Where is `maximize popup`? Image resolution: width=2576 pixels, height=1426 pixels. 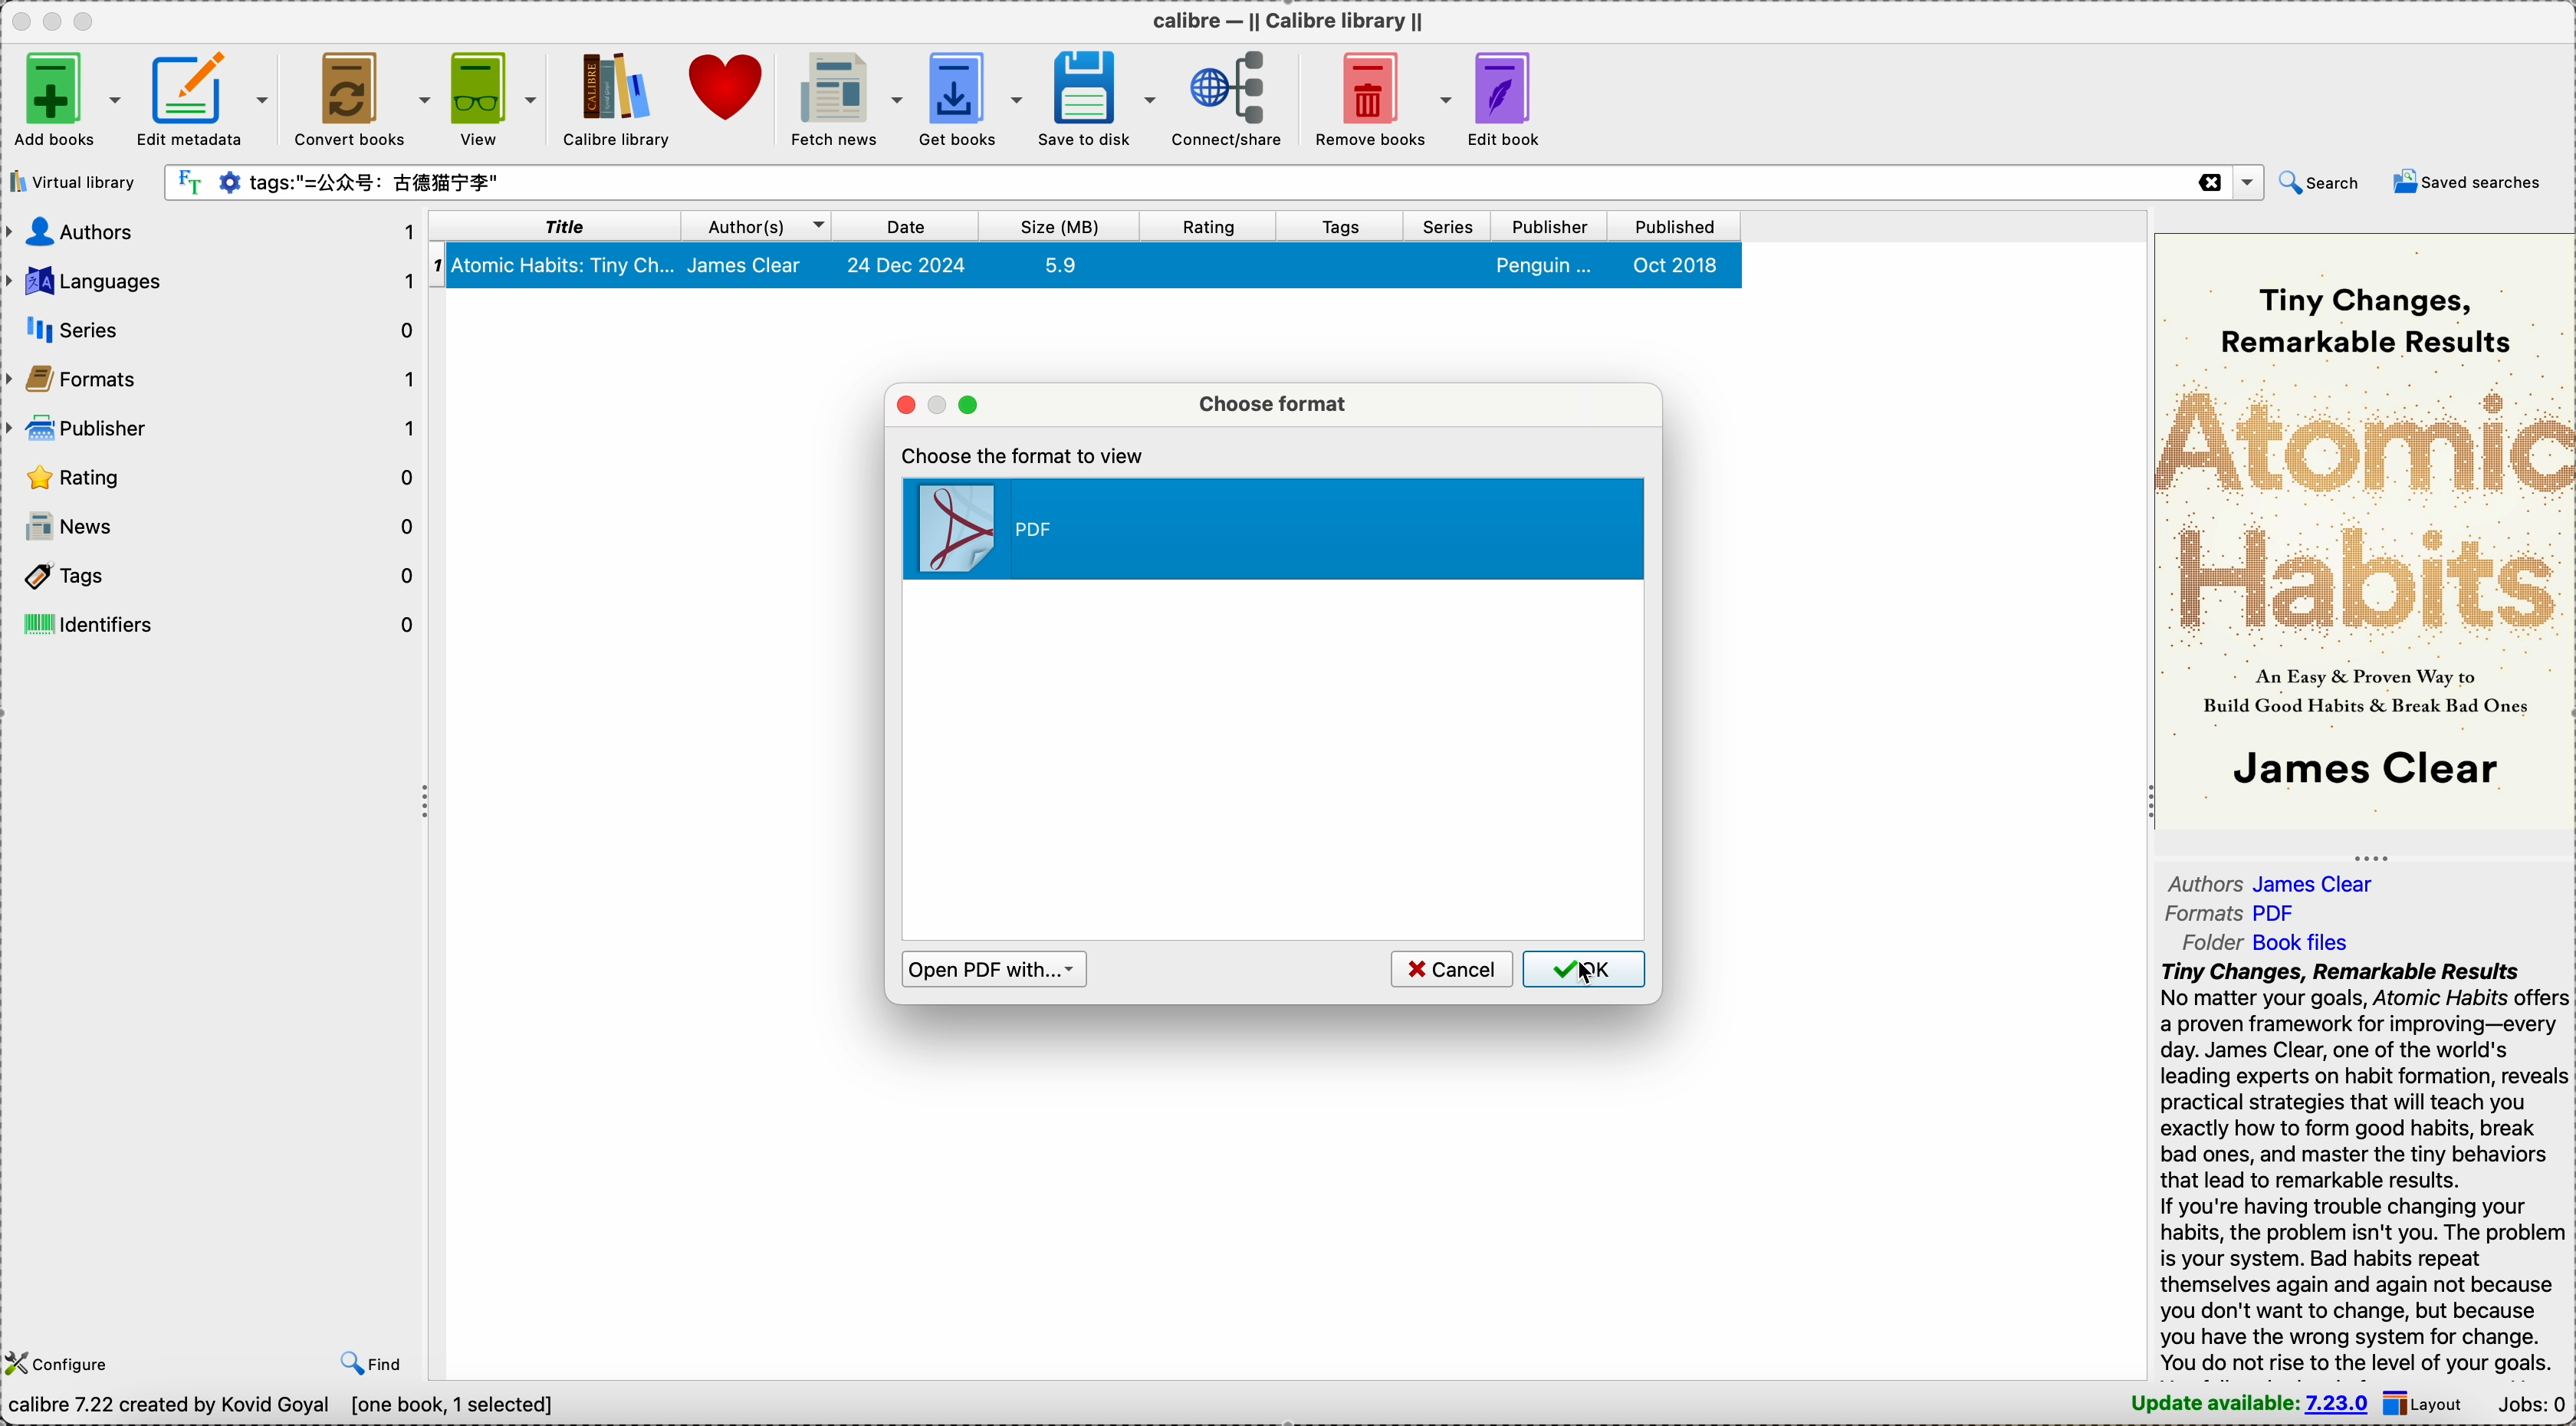 maximize popup is located at coordinates (977, 404).